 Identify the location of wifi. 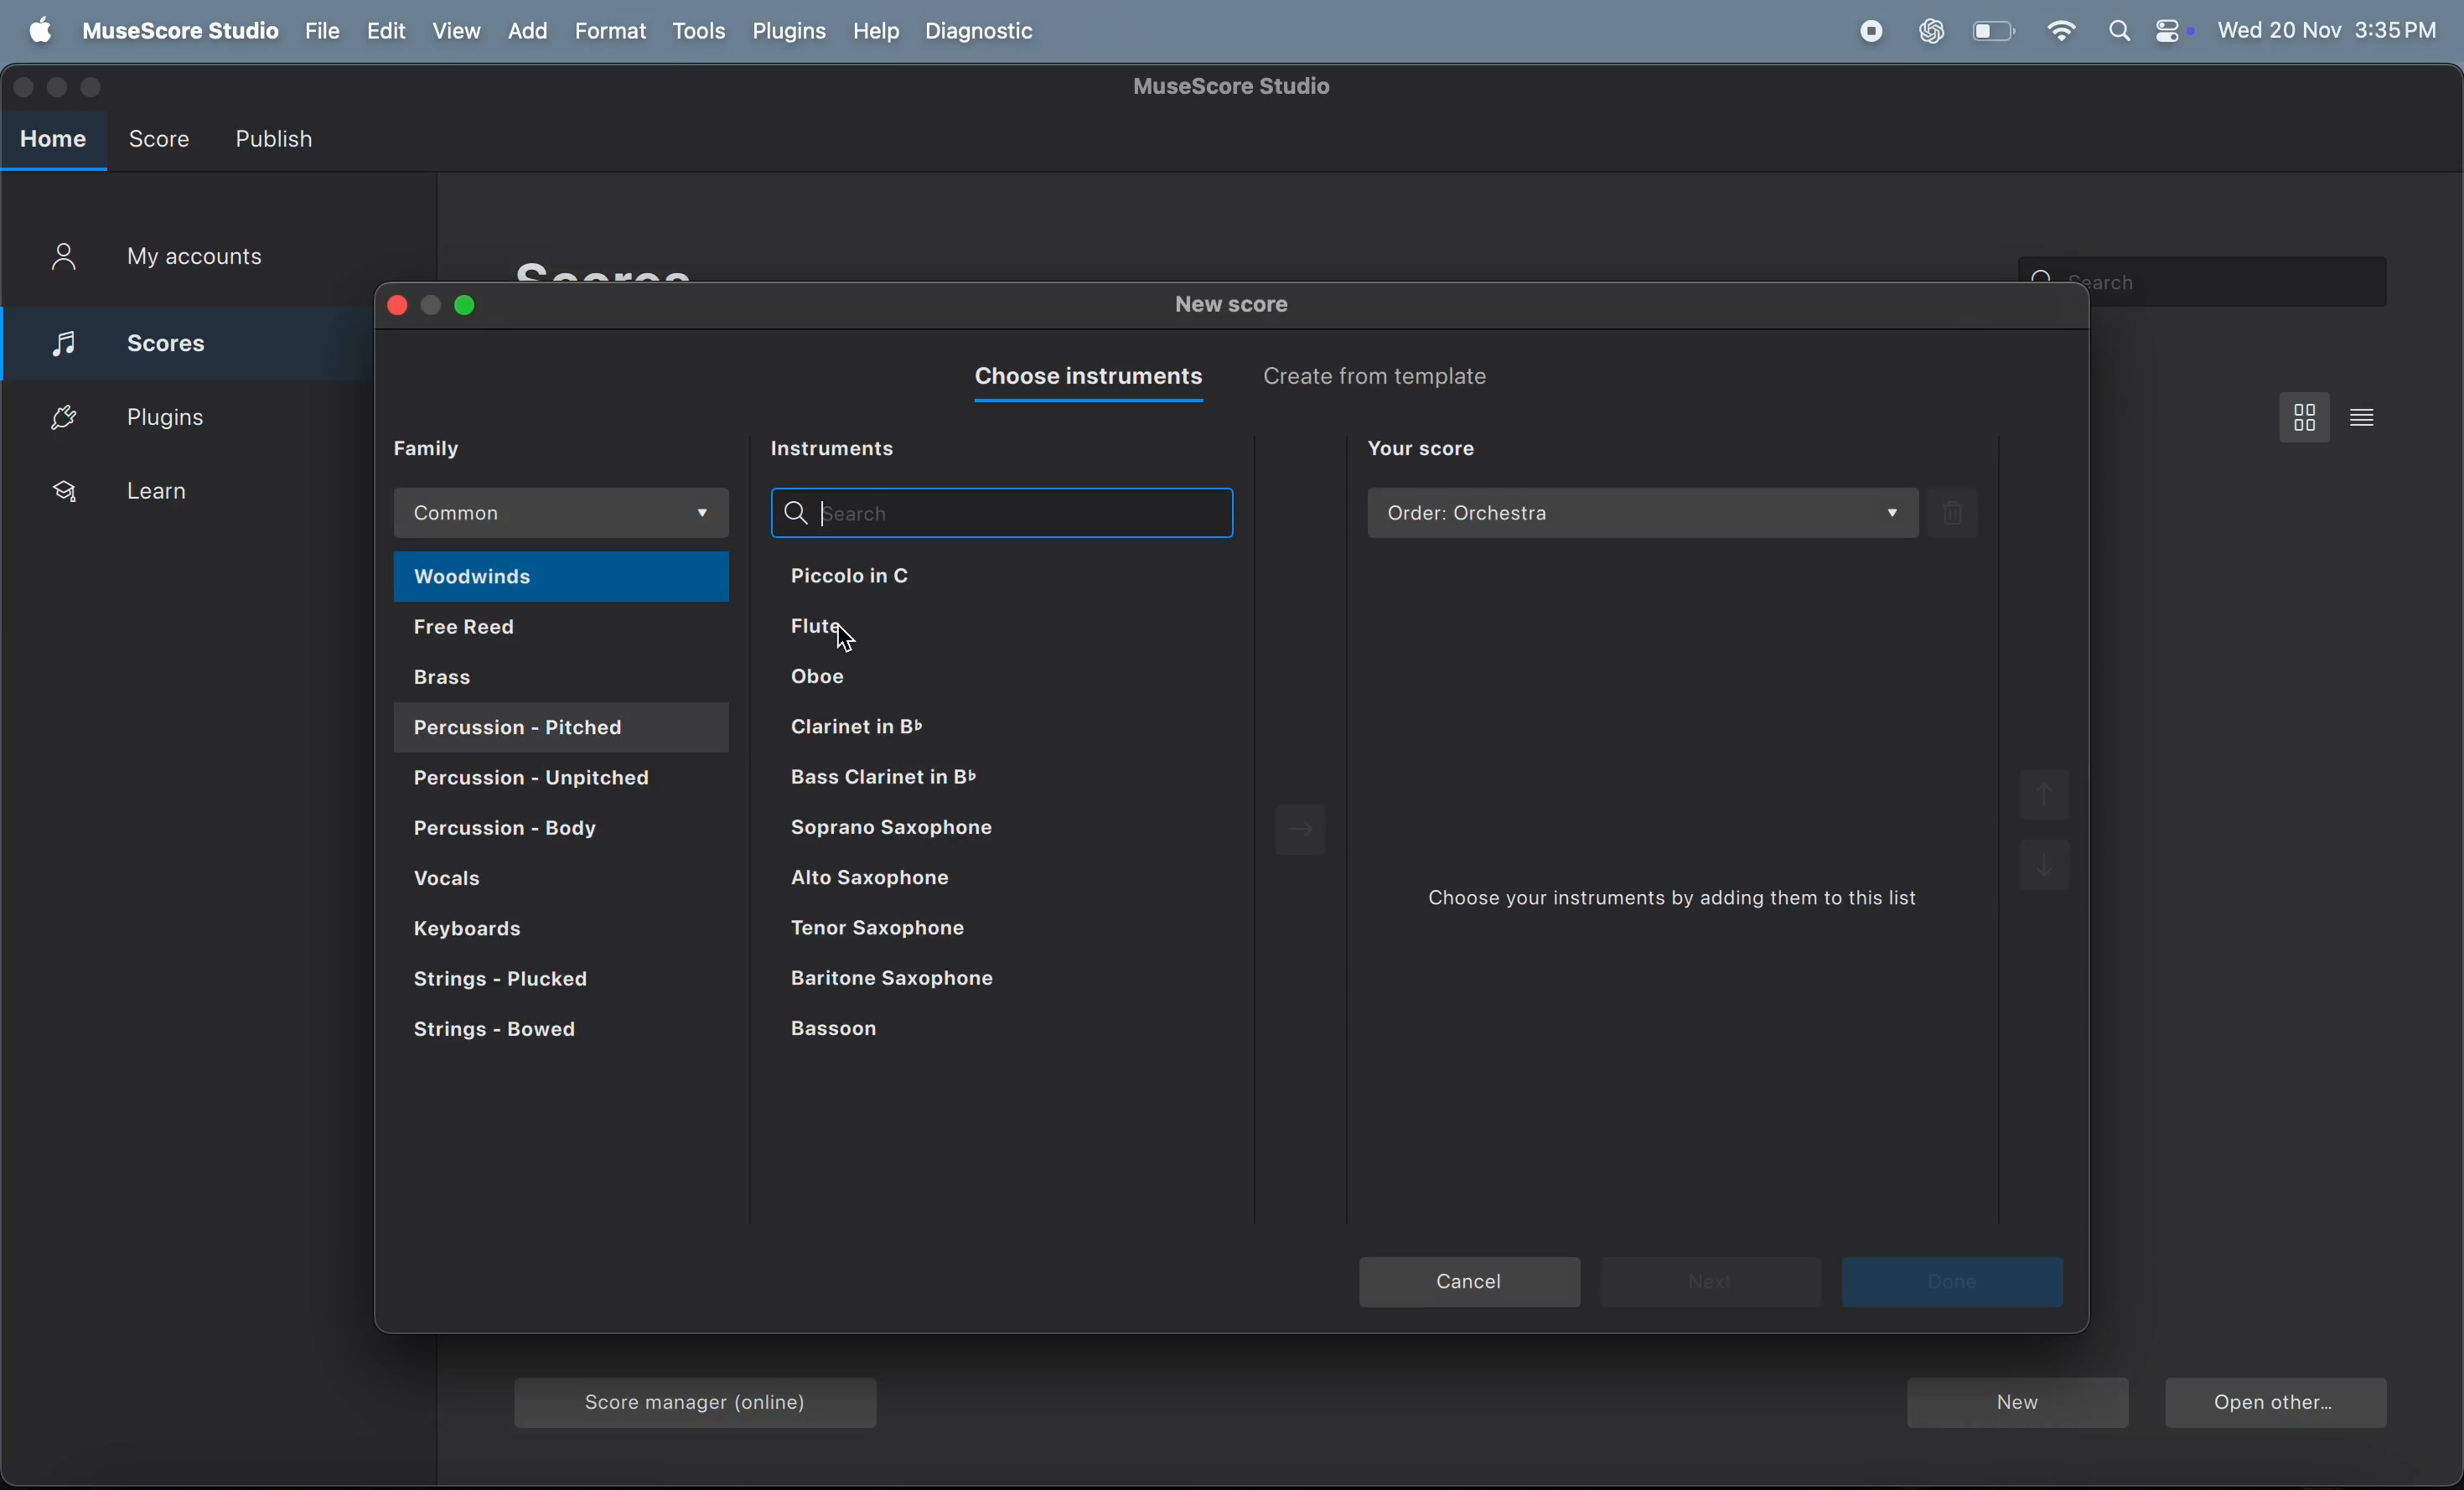
(2060, 32).